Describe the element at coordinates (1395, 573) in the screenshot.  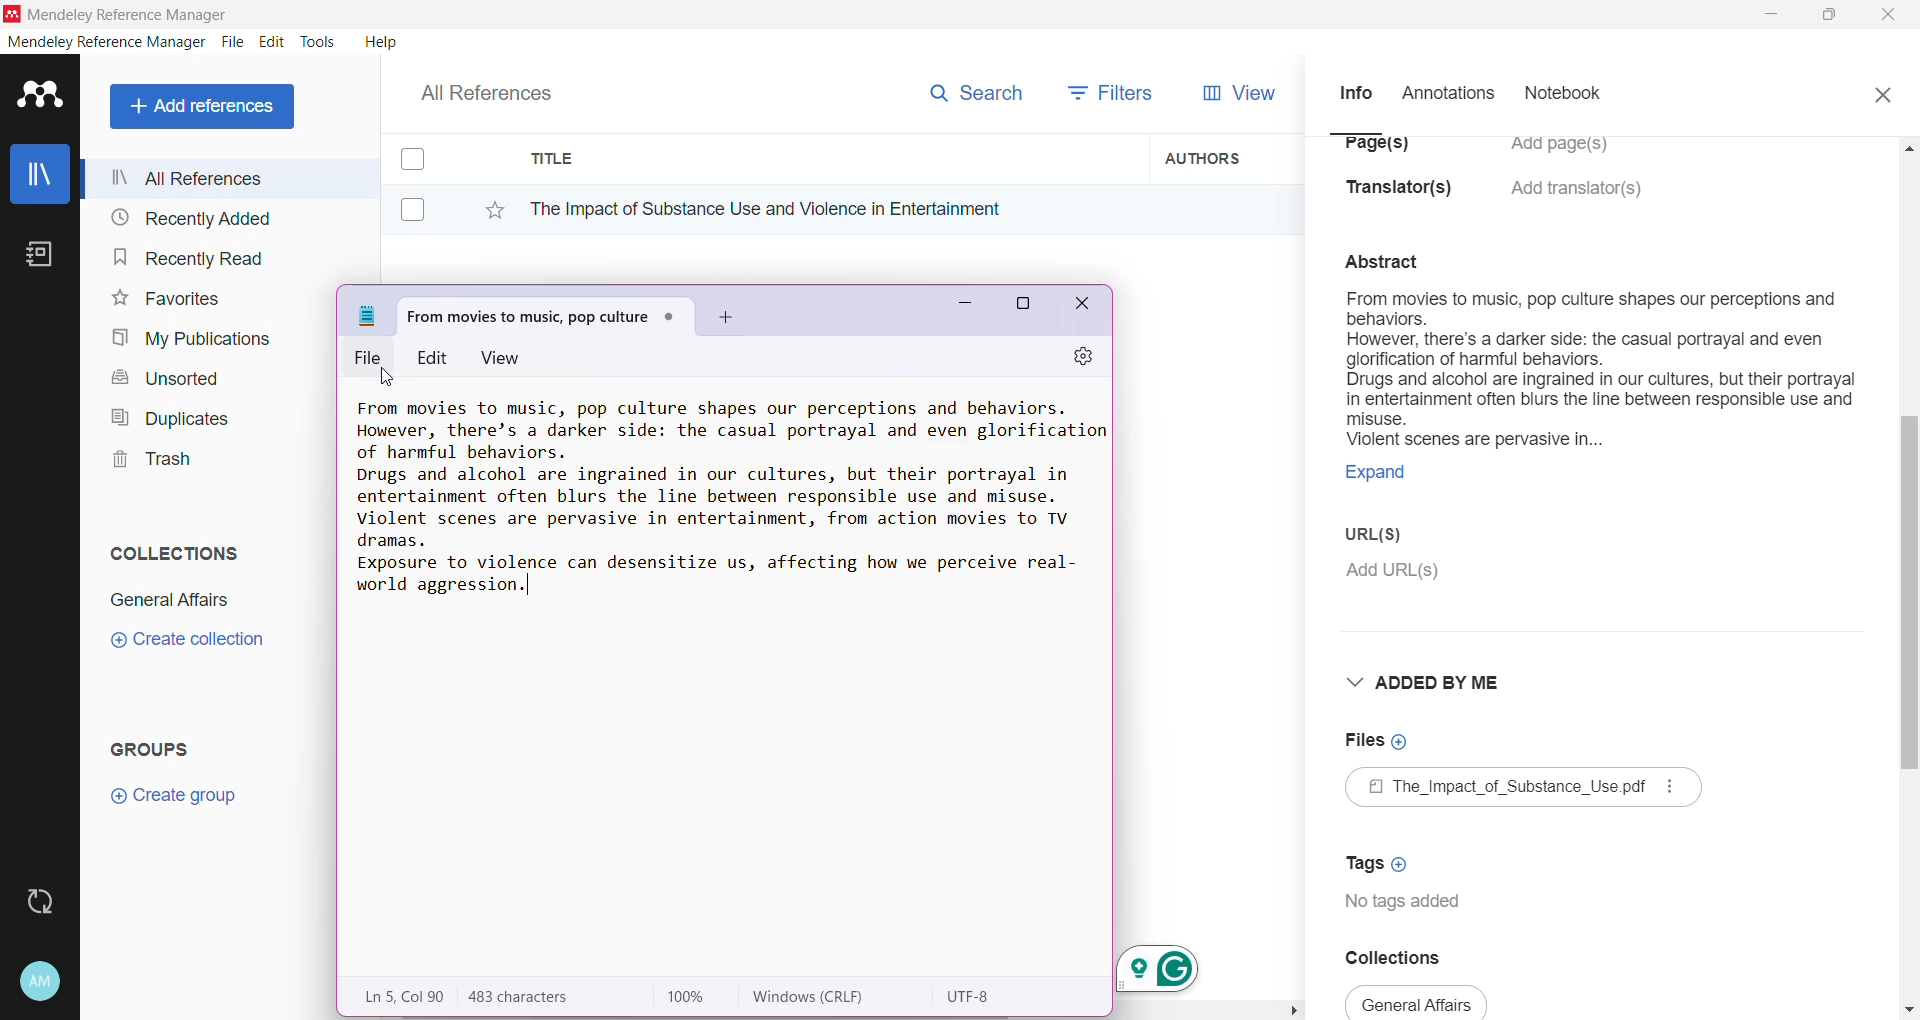
I see `Click to Add URL(s)` at that location.